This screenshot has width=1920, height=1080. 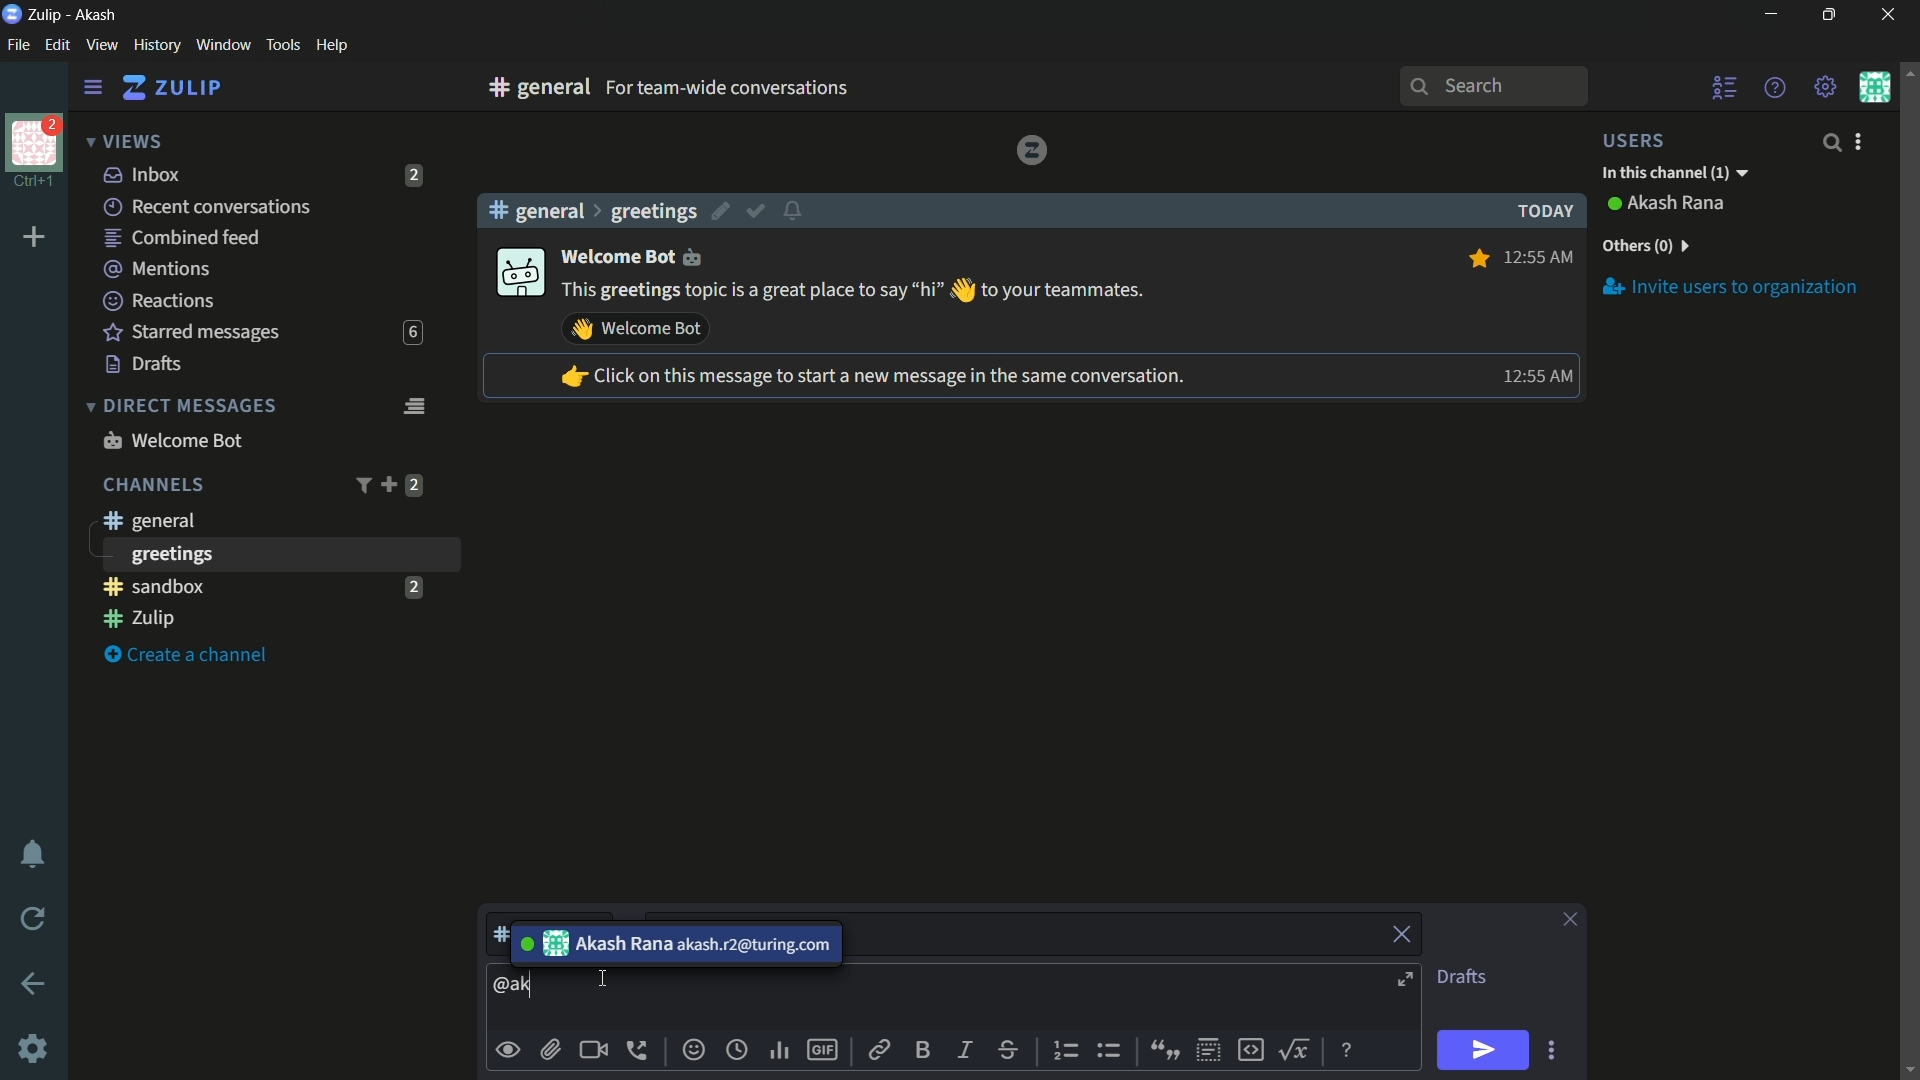 I want to click on welcome bot, so click(x=642, y=255).